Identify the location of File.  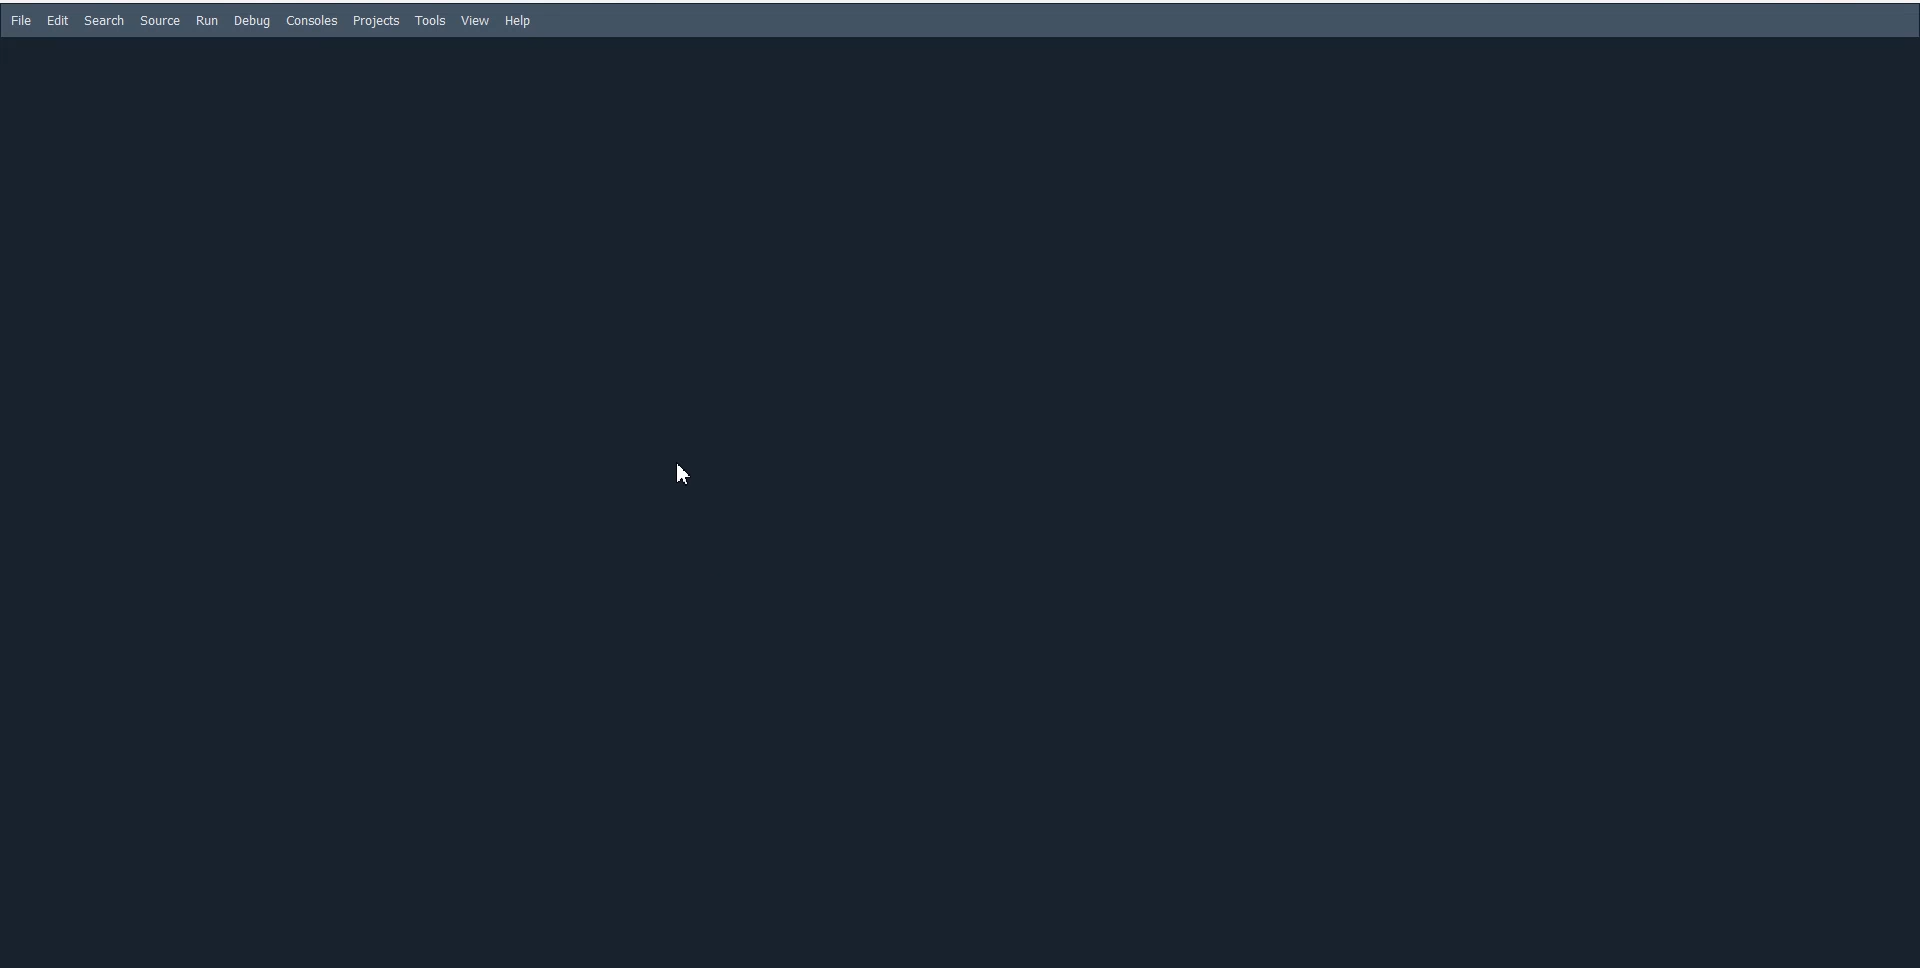
(20, 20).